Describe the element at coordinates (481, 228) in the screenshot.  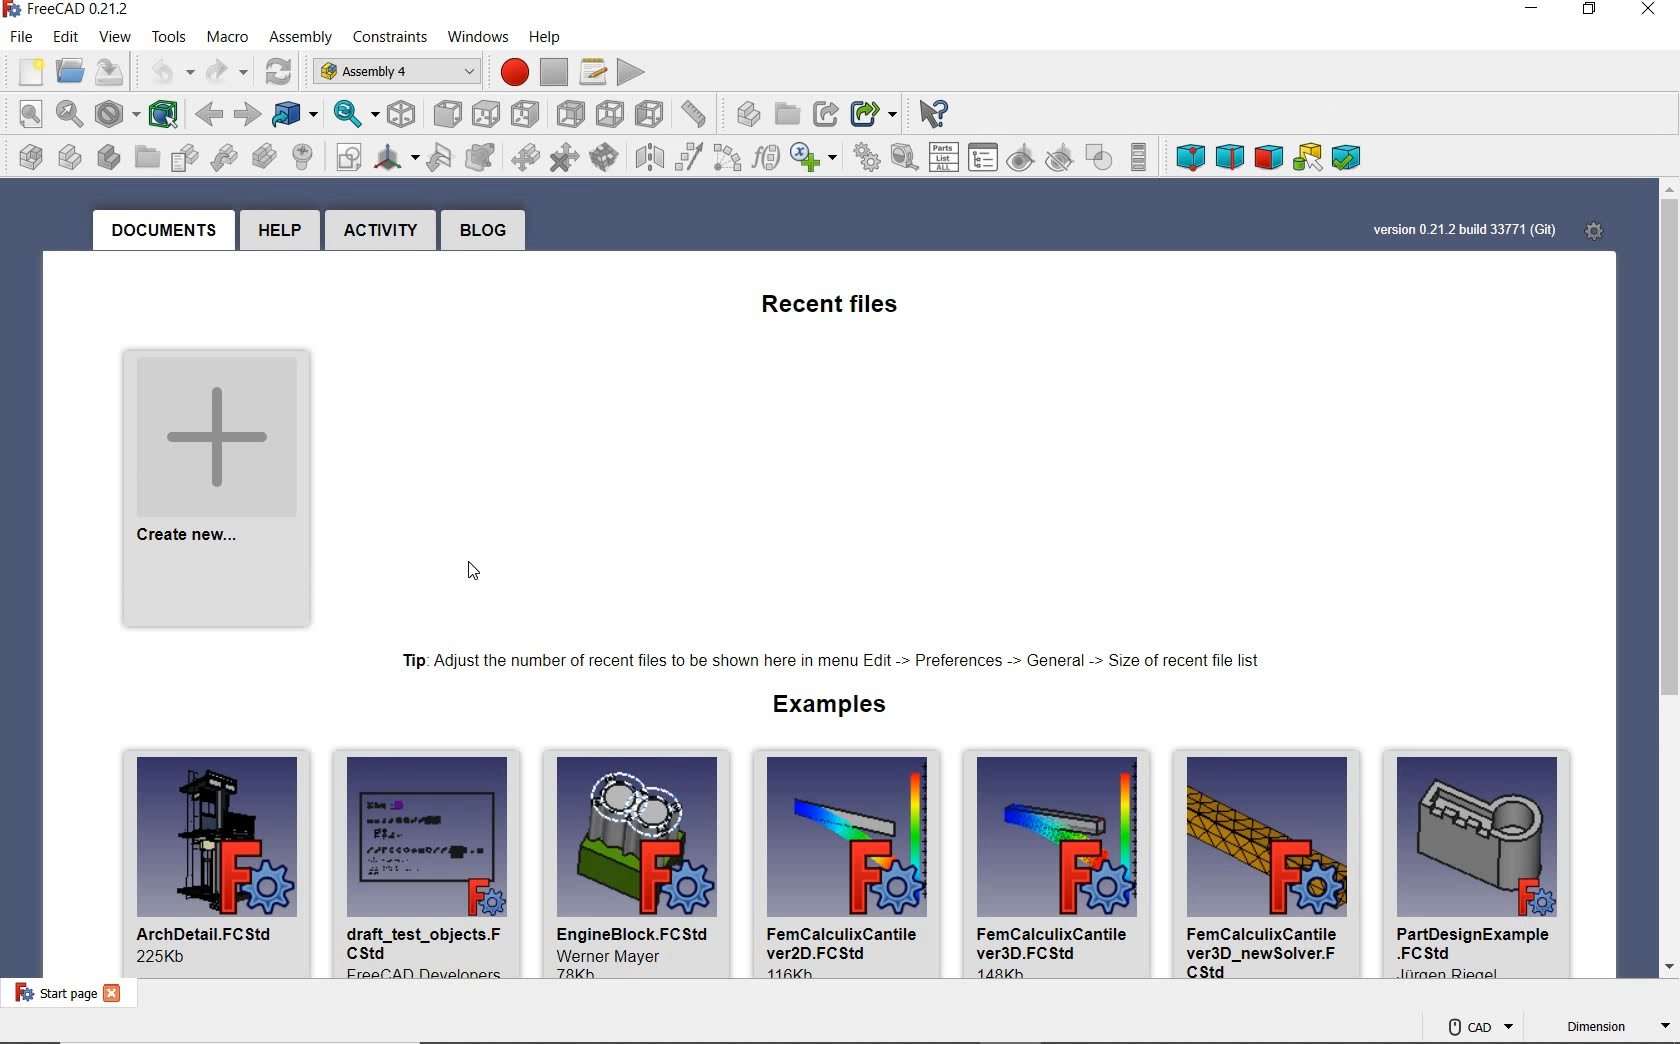
I see `blog` at that location.